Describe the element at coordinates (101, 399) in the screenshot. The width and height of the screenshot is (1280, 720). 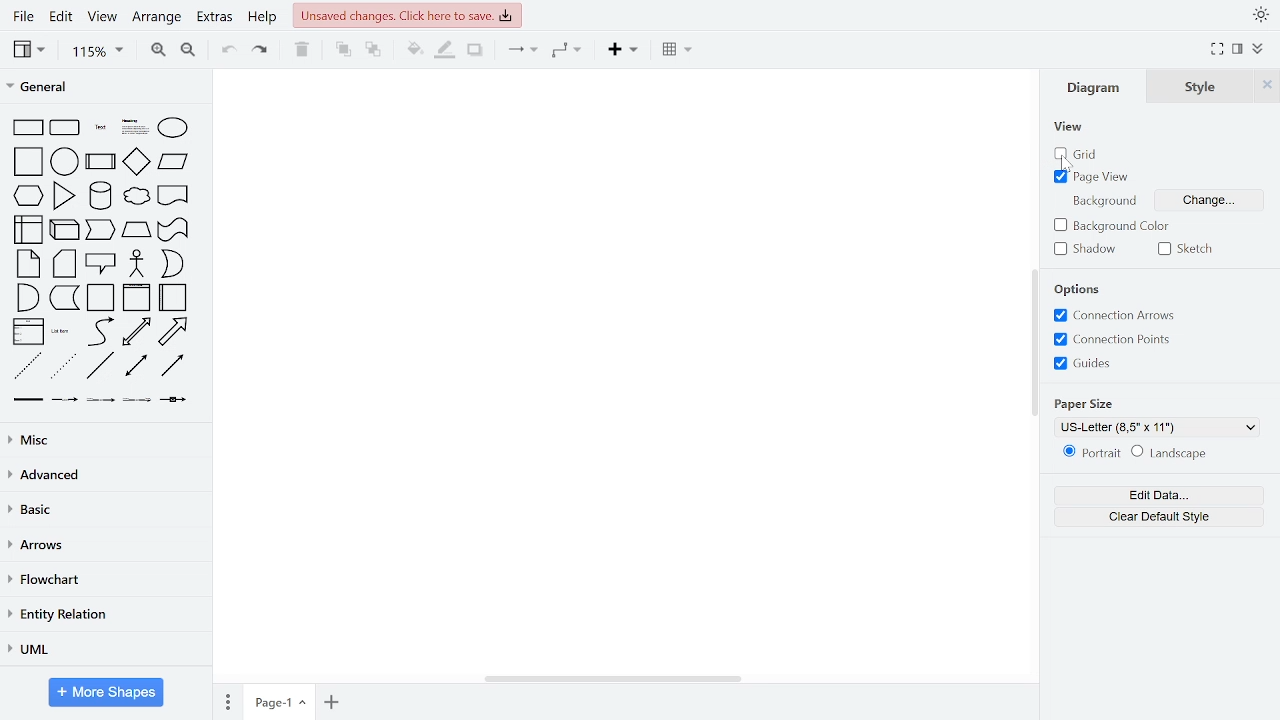
I see `connector with 2 labels` at that location.